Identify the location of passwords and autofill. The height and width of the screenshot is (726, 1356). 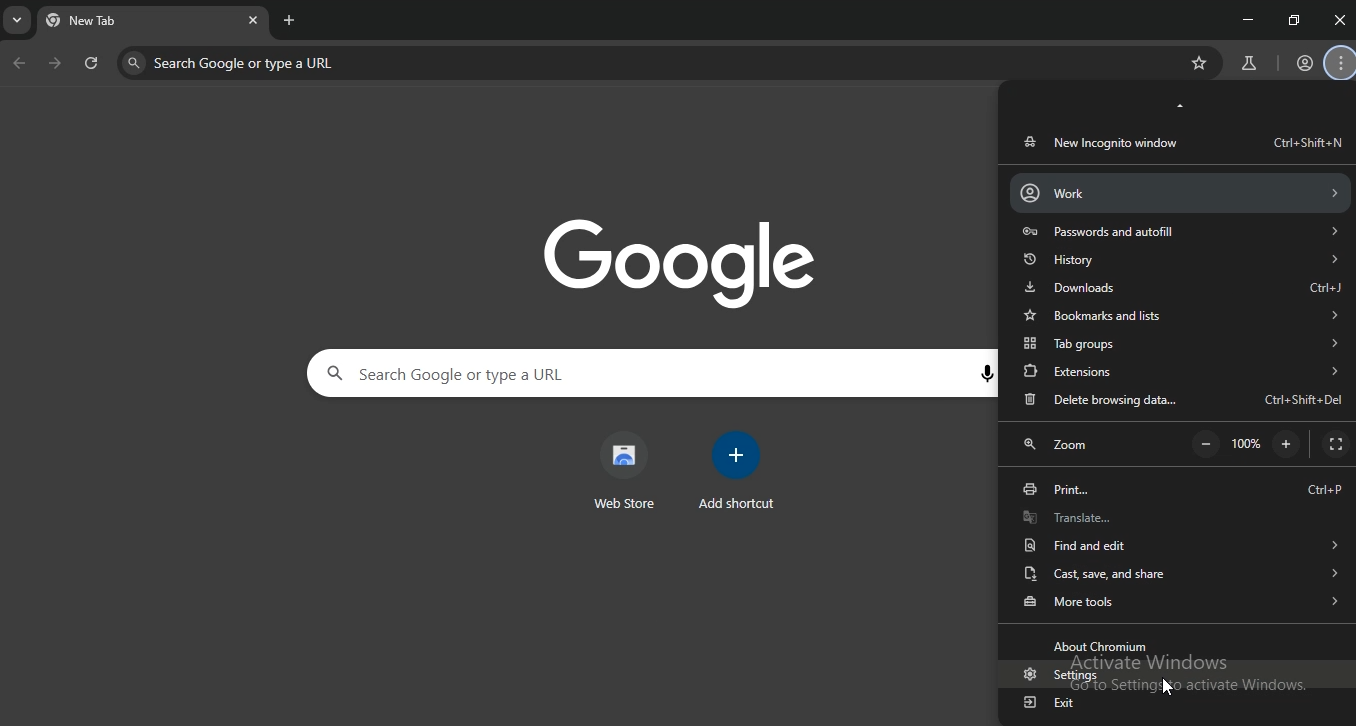
(1179, 231).